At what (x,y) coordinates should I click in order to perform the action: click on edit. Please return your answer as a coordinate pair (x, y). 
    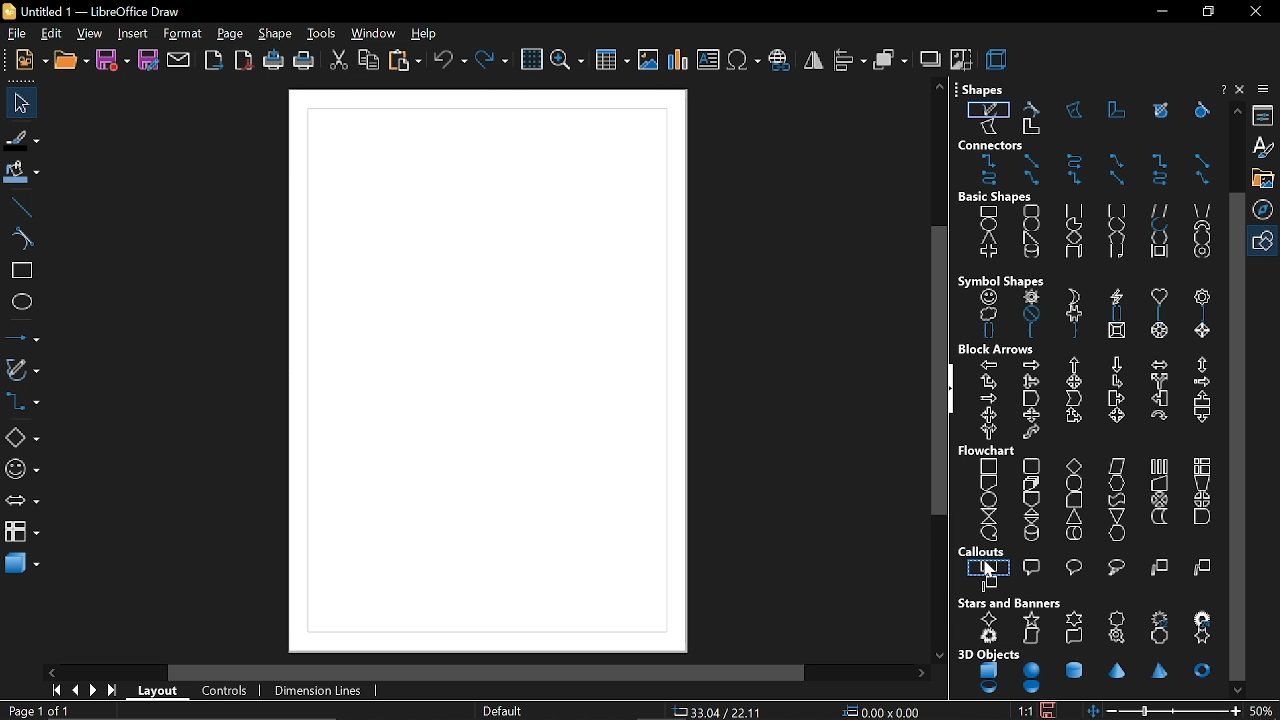
    Looking at the image, I should click on (50, 34).